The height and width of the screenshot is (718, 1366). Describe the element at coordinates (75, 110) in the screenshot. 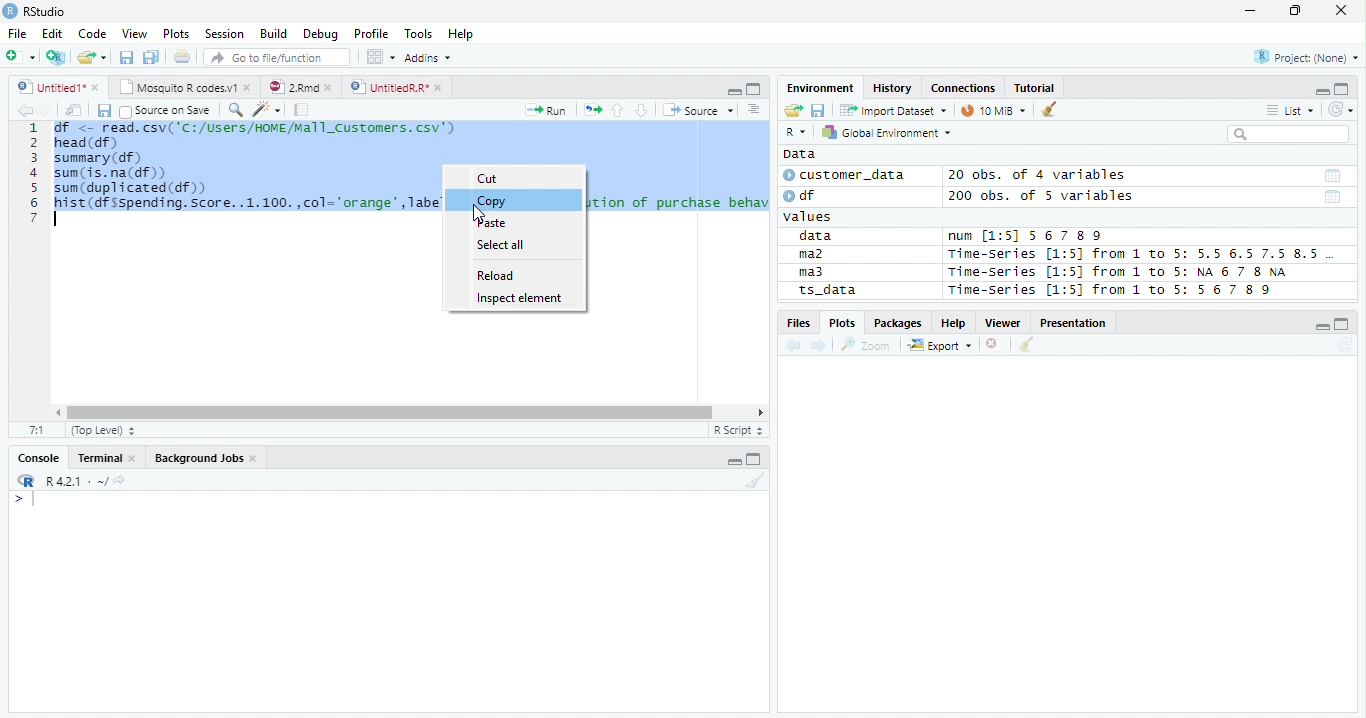

I see `Show in new window` at that location.